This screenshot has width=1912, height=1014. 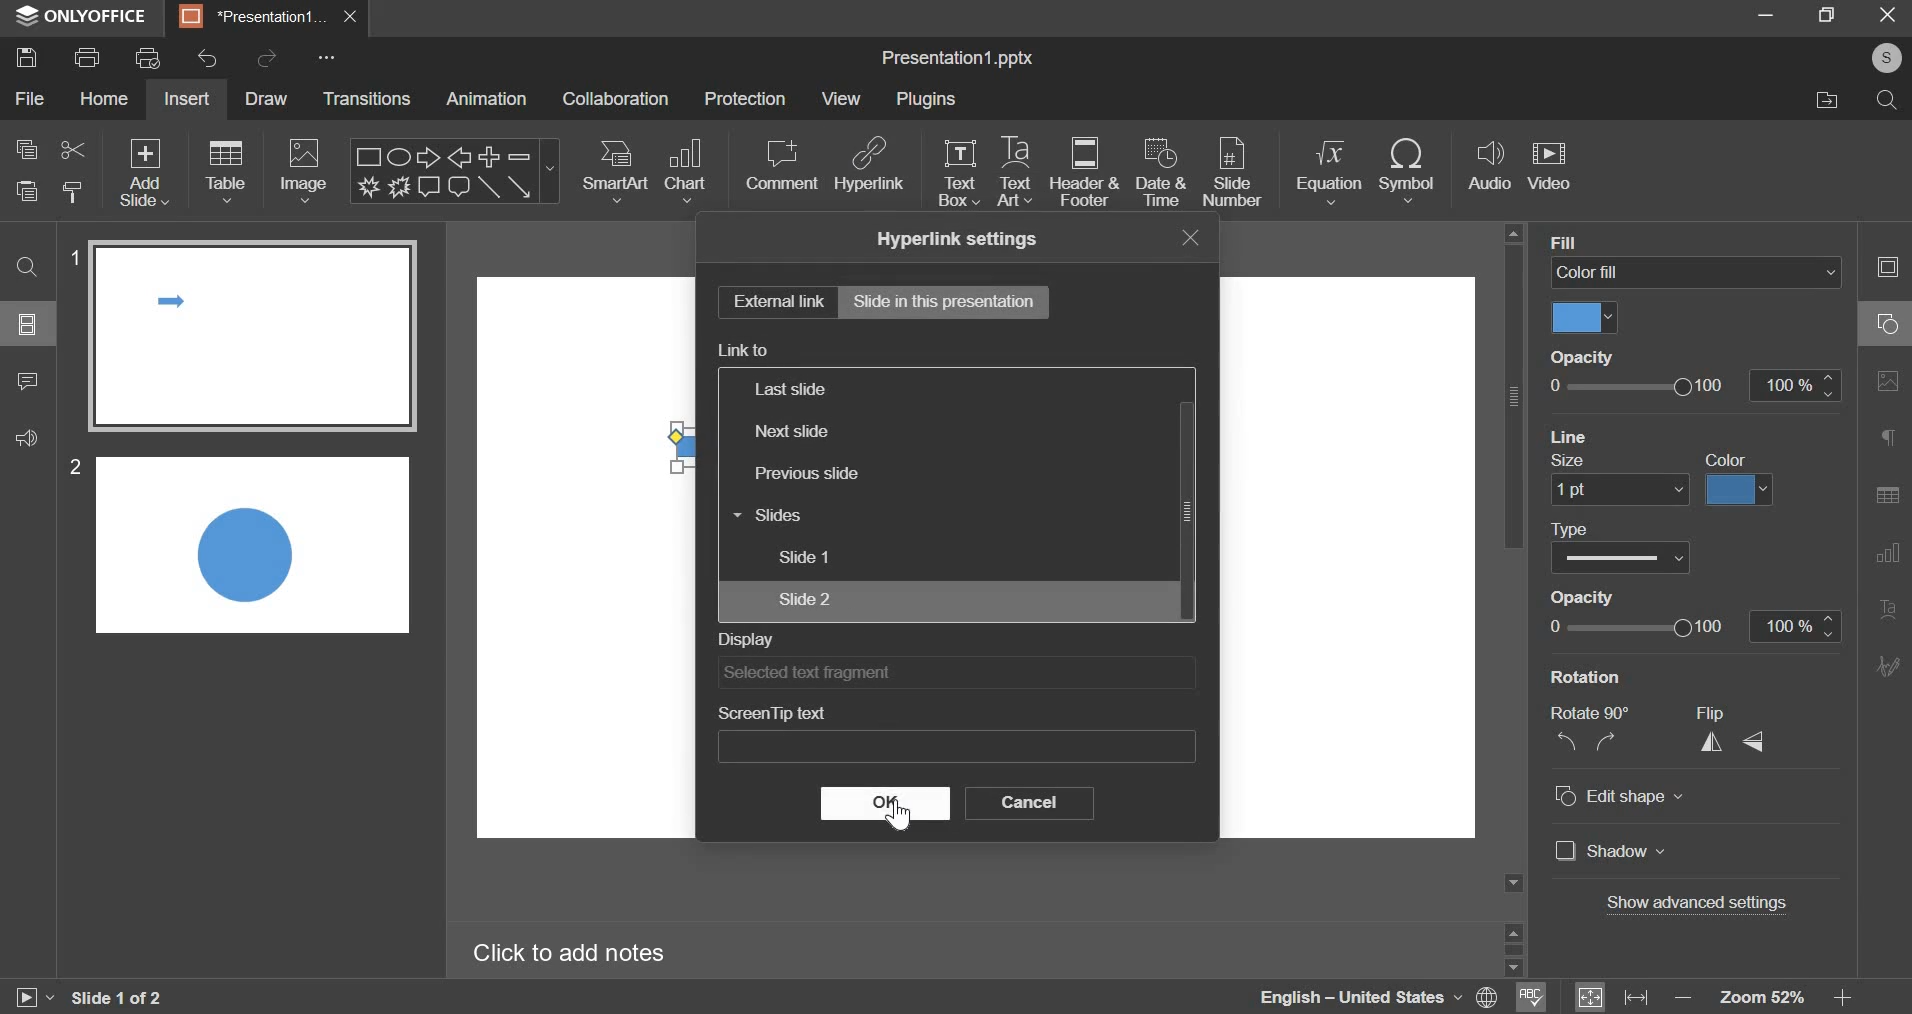 What do you see at coordinates (1030, 803) in the screenshot?
I see `cancel` at bounding box center [1030, 803].